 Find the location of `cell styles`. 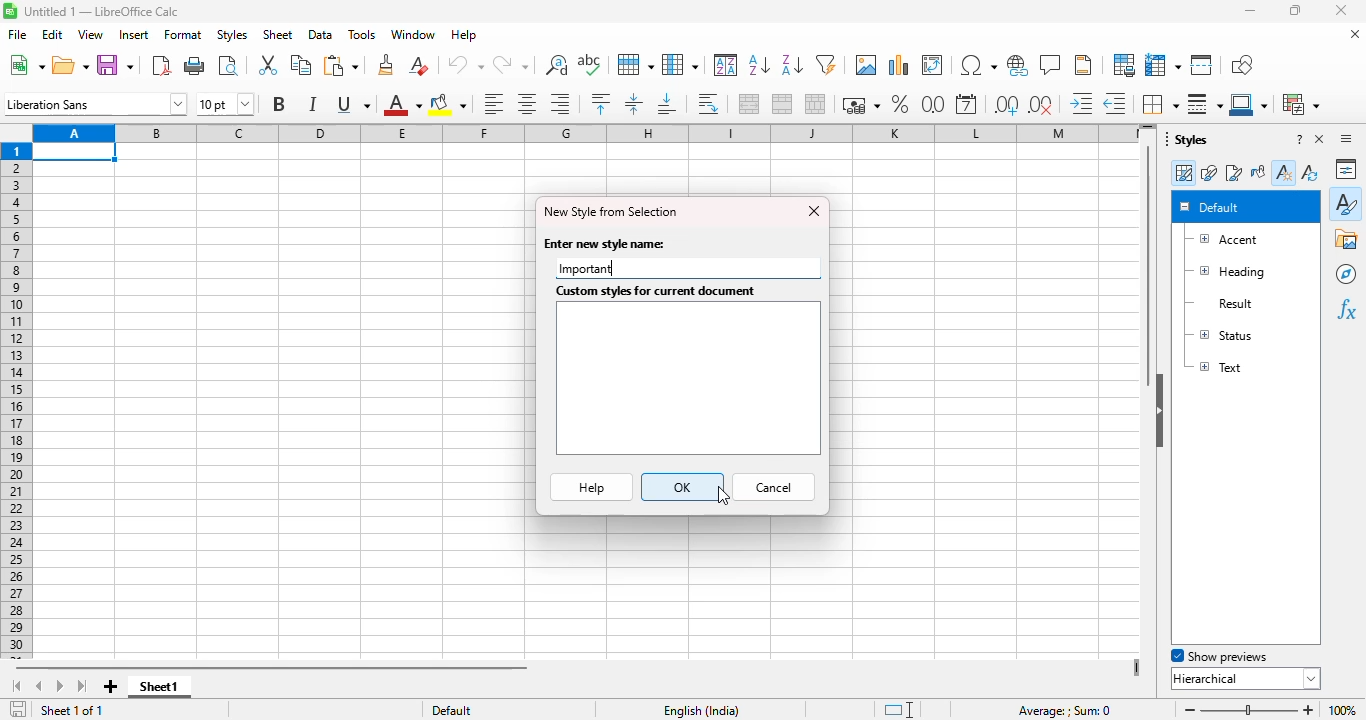

cell styles is located at coordinates (1183, 173).